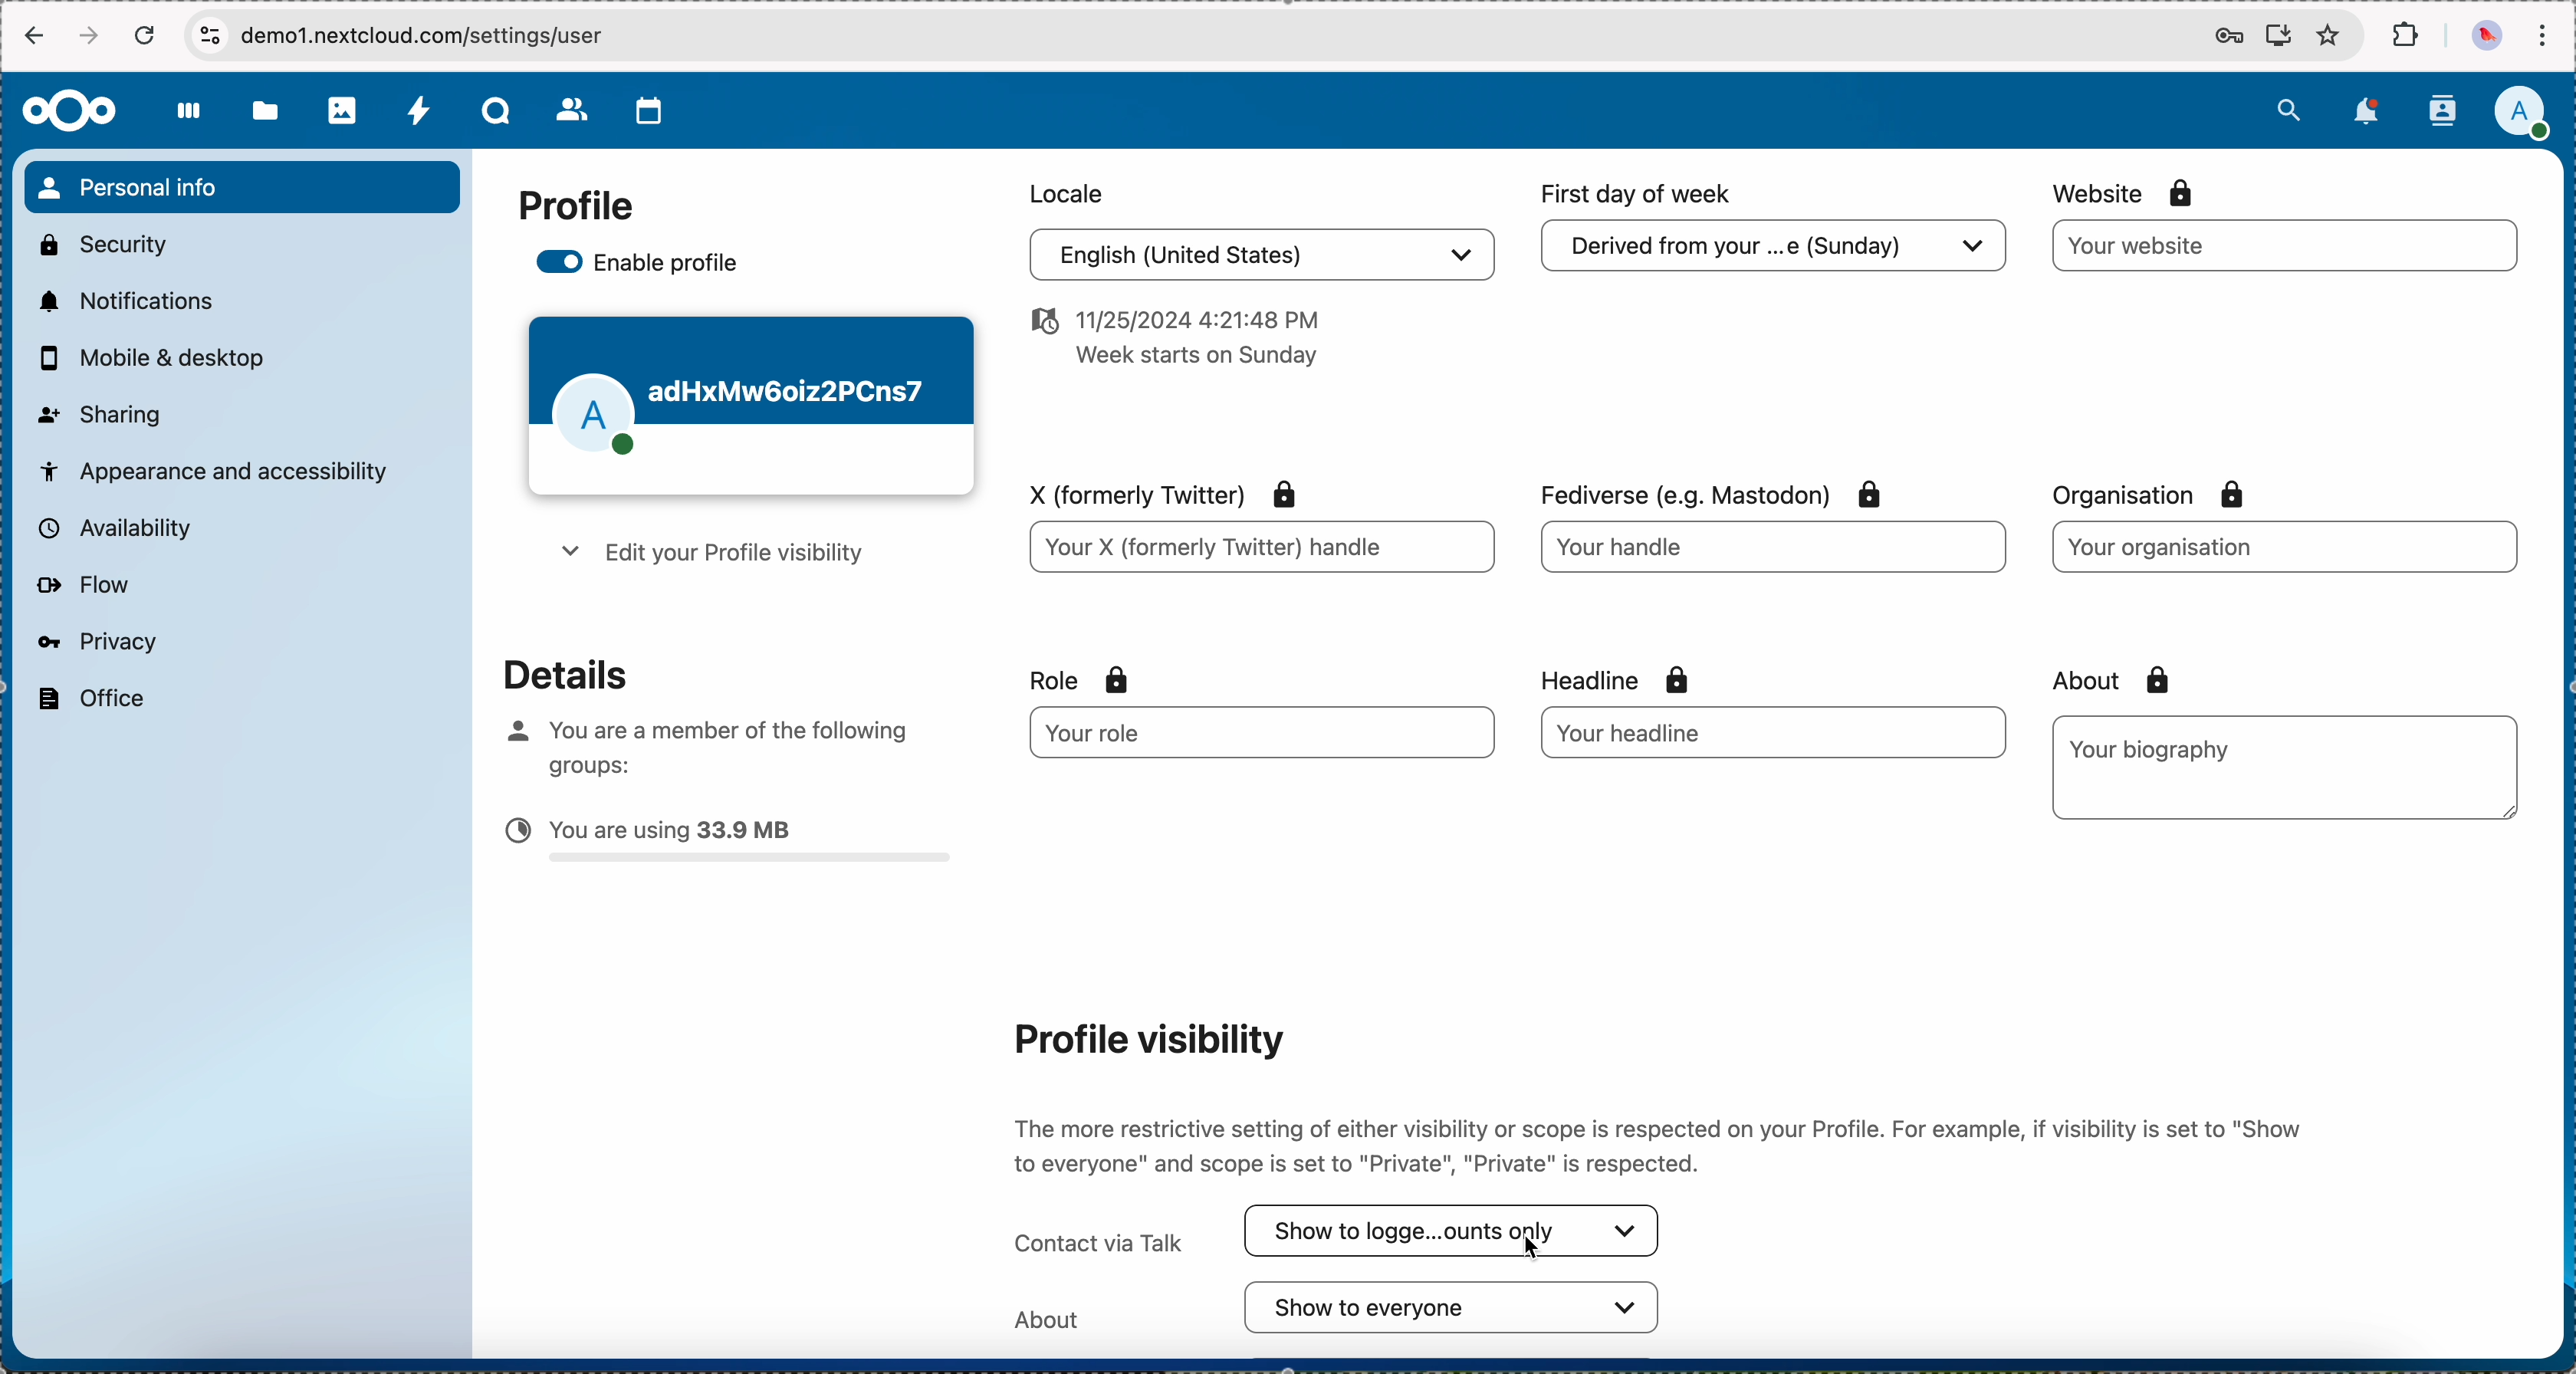 The image size is (2576, 1374). Describe the element at coordinates (499, 113) in the screenshot. I see `Talk` at that location.